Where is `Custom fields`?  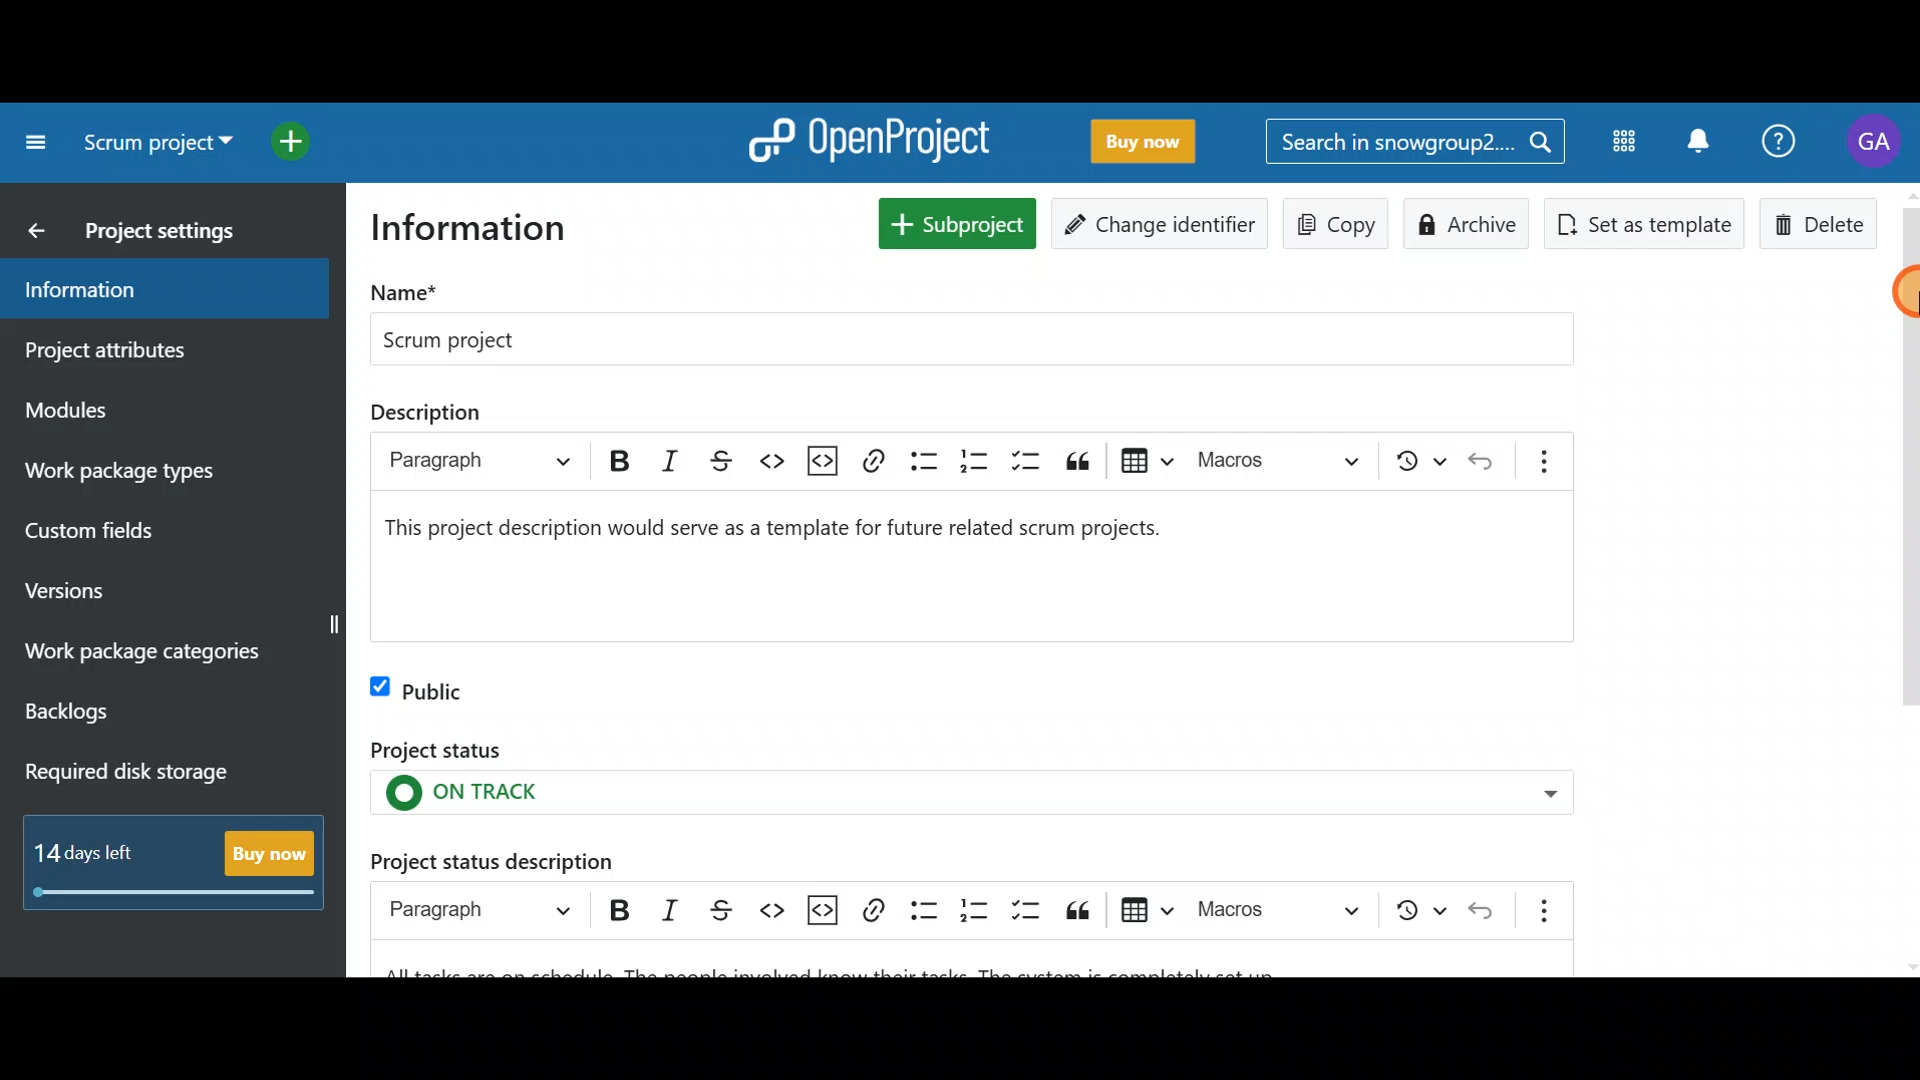 Custom fields is located at coordinates (152, 528).